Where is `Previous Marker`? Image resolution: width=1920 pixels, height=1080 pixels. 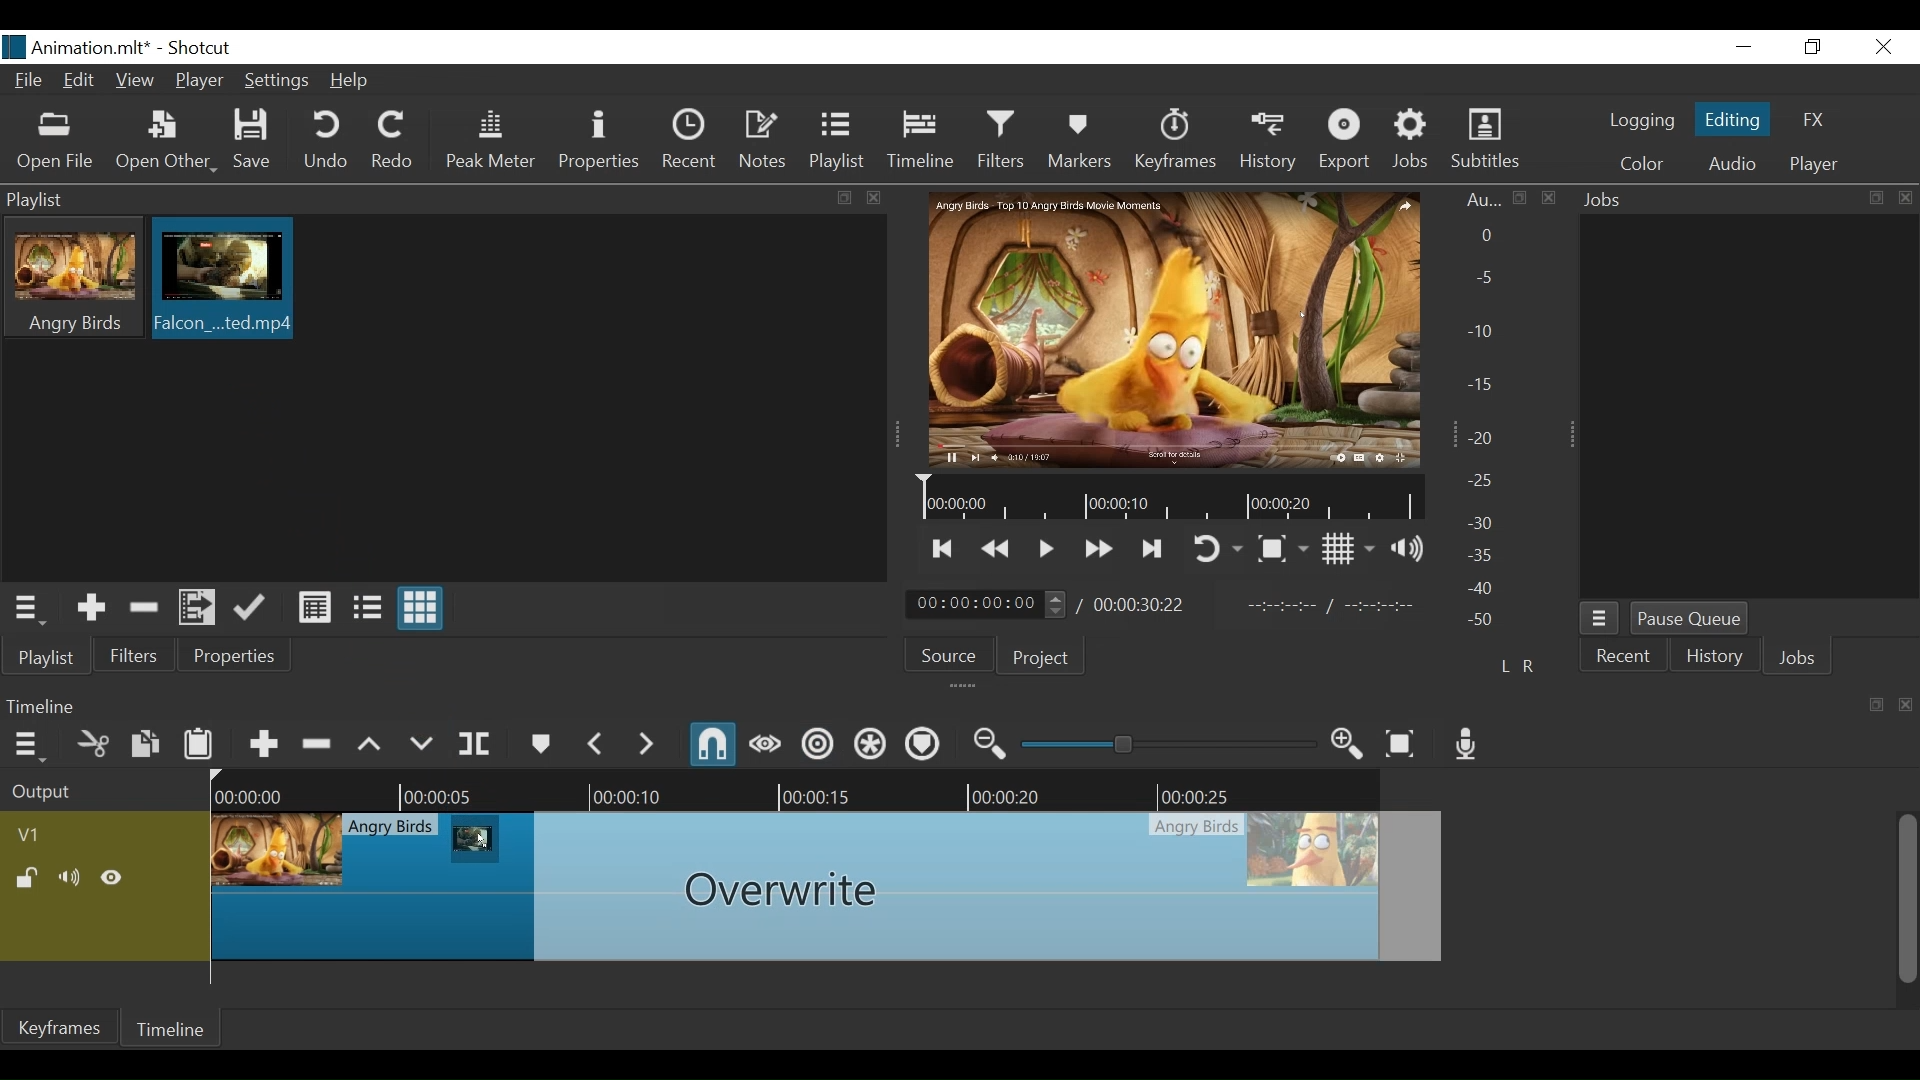 Previous Marker is located at coordinates (595, 742).